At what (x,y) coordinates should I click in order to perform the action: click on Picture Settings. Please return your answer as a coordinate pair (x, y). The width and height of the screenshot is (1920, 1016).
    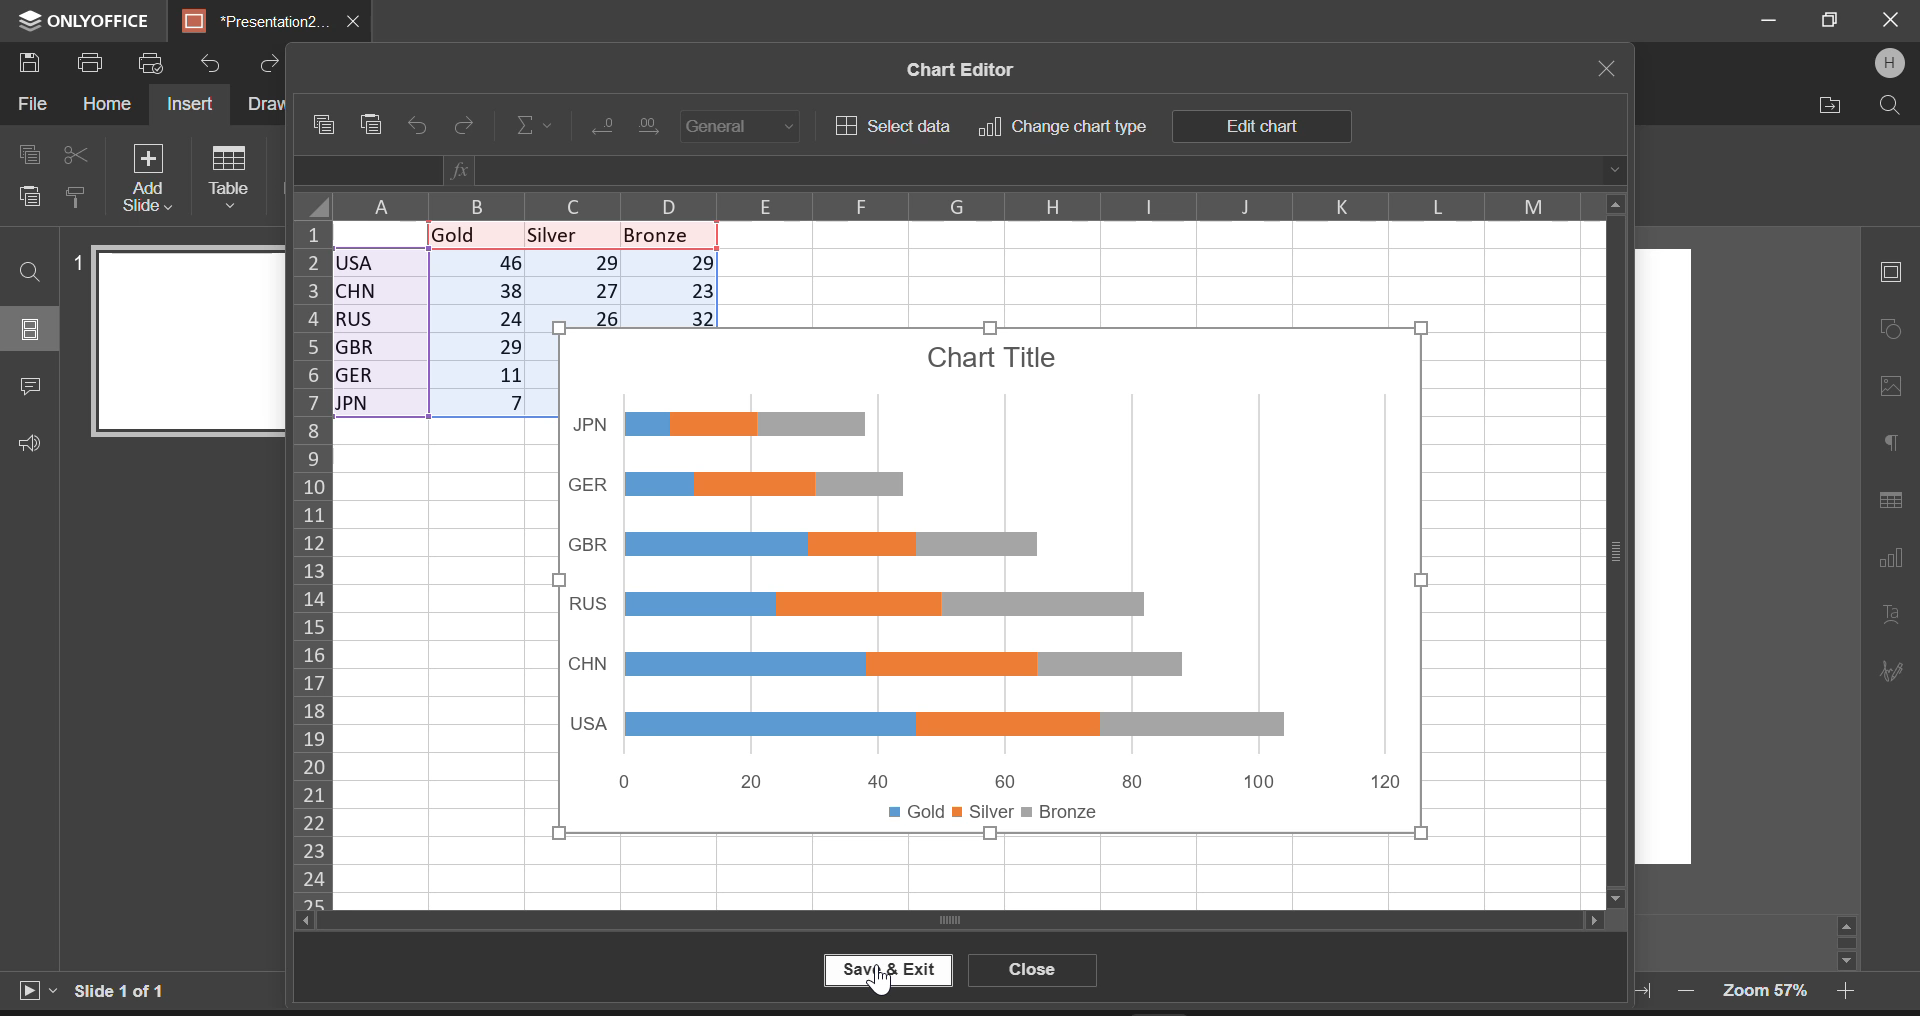
    Looking at the image, I should click on (1886, 385).